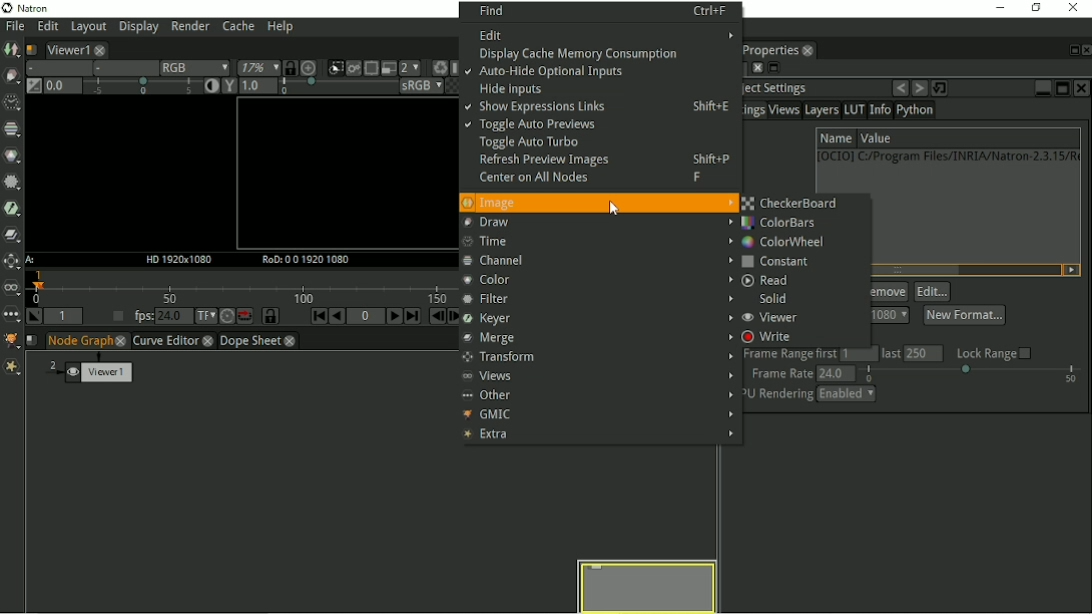 Image resolution: width=1092 pixels, height=614 pixels. I want to click on Last frame, so click(413, 317).